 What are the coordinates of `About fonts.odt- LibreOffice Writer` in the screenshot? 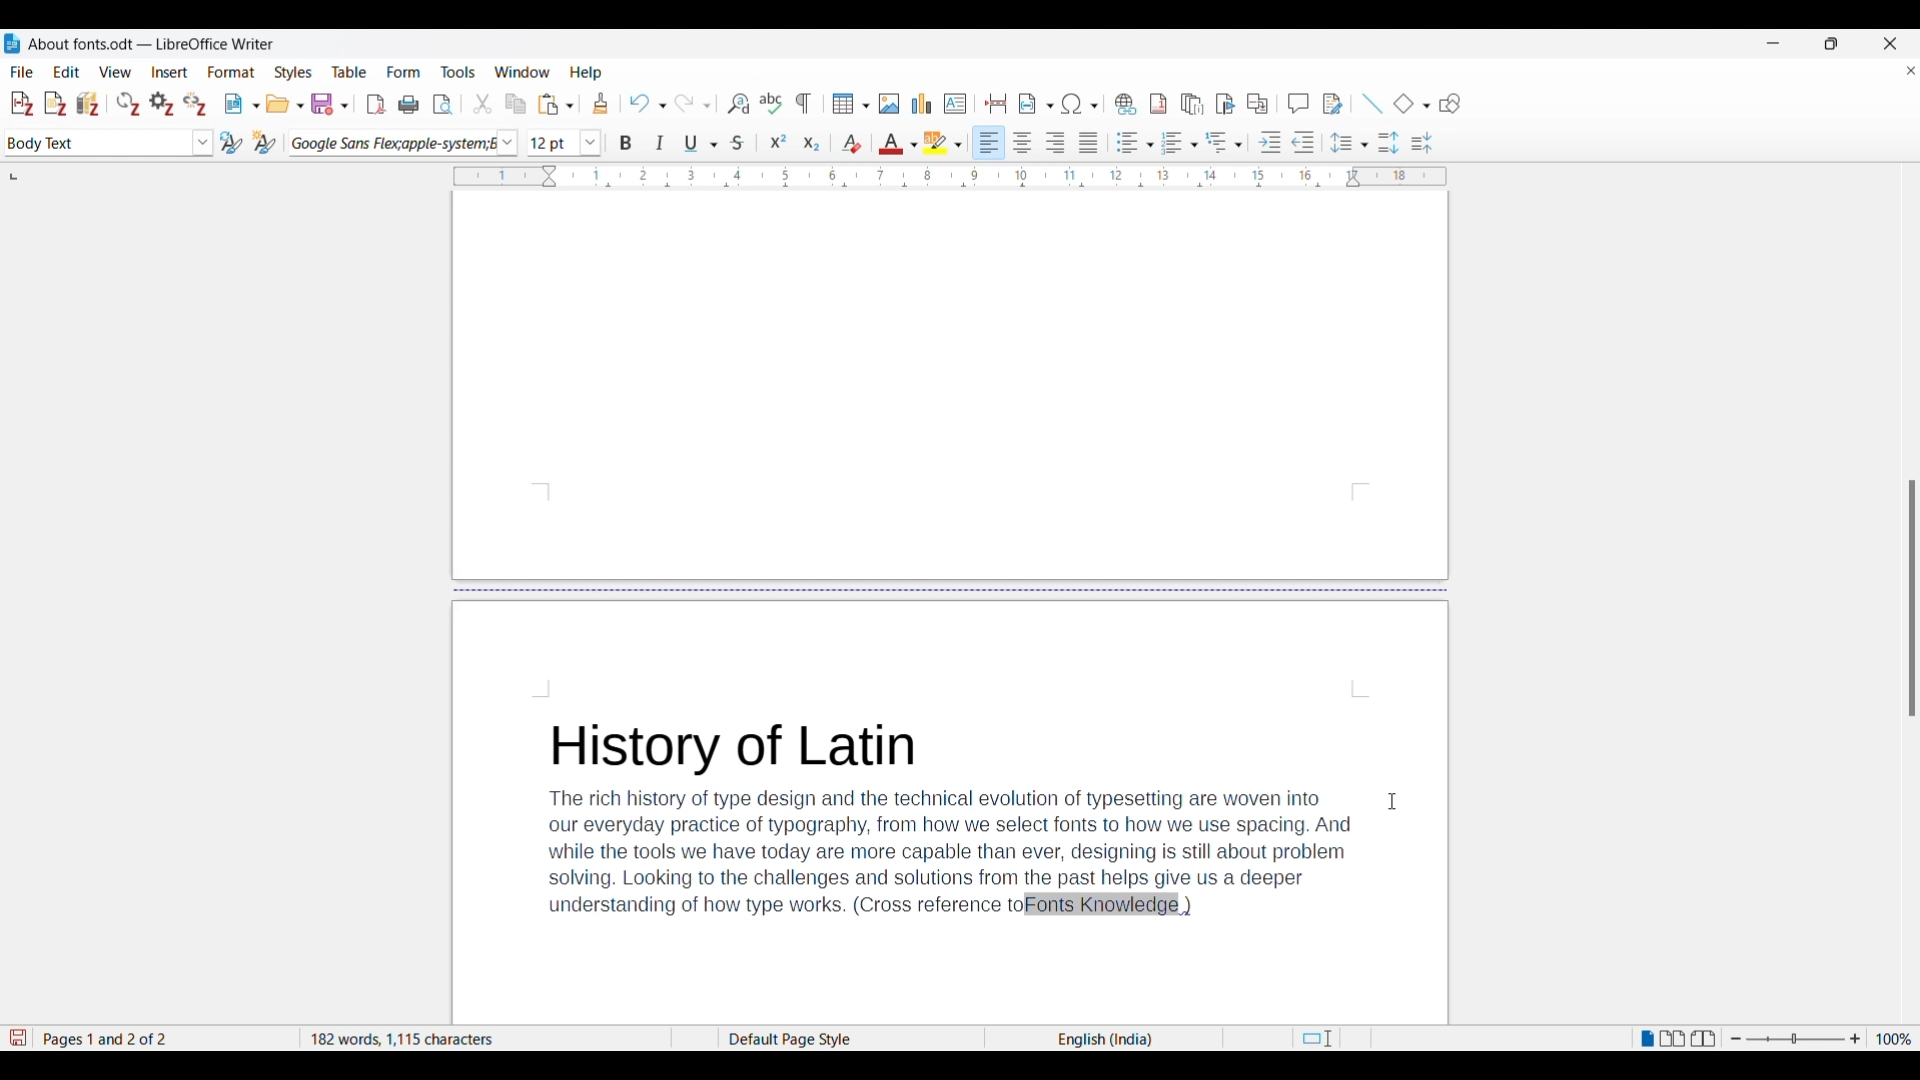 It's located at (152, 44).